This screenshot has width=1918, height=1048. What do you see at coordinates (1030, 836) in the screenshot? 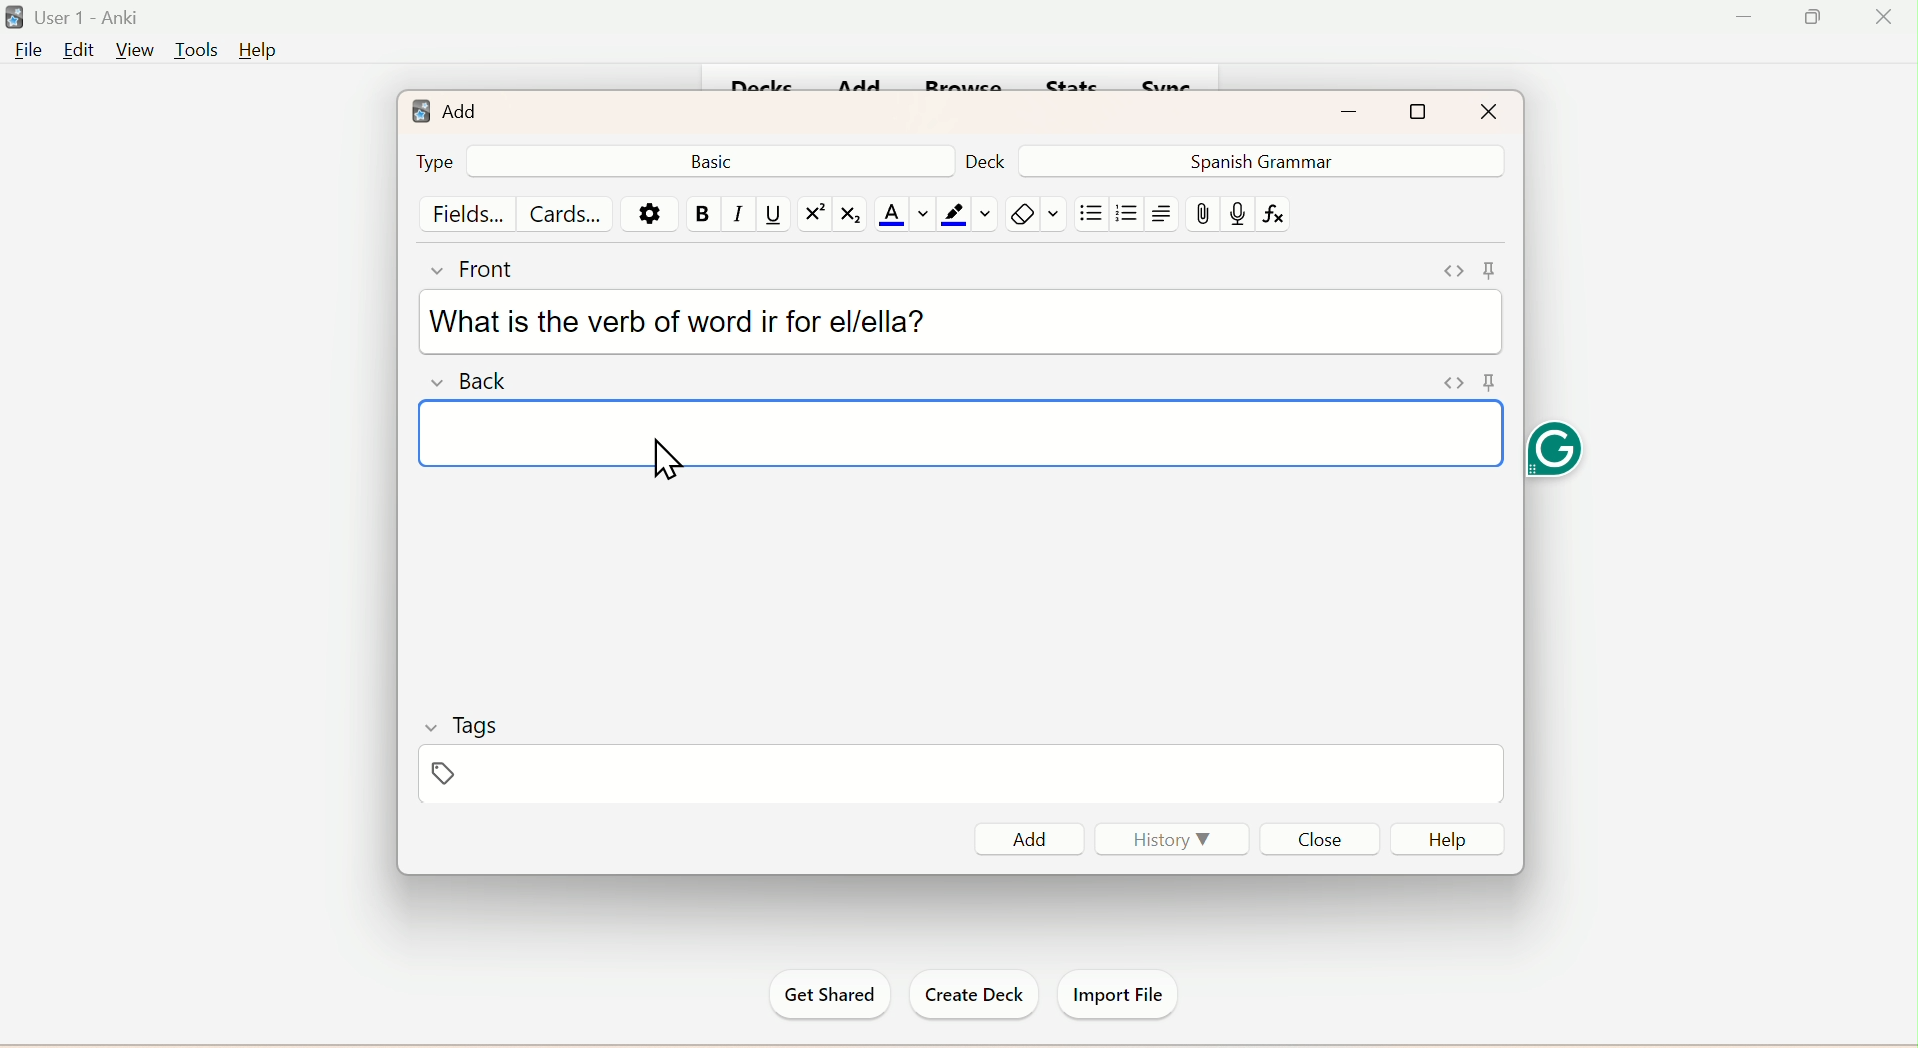
I see `Add` at bounding box center [1030, 836].